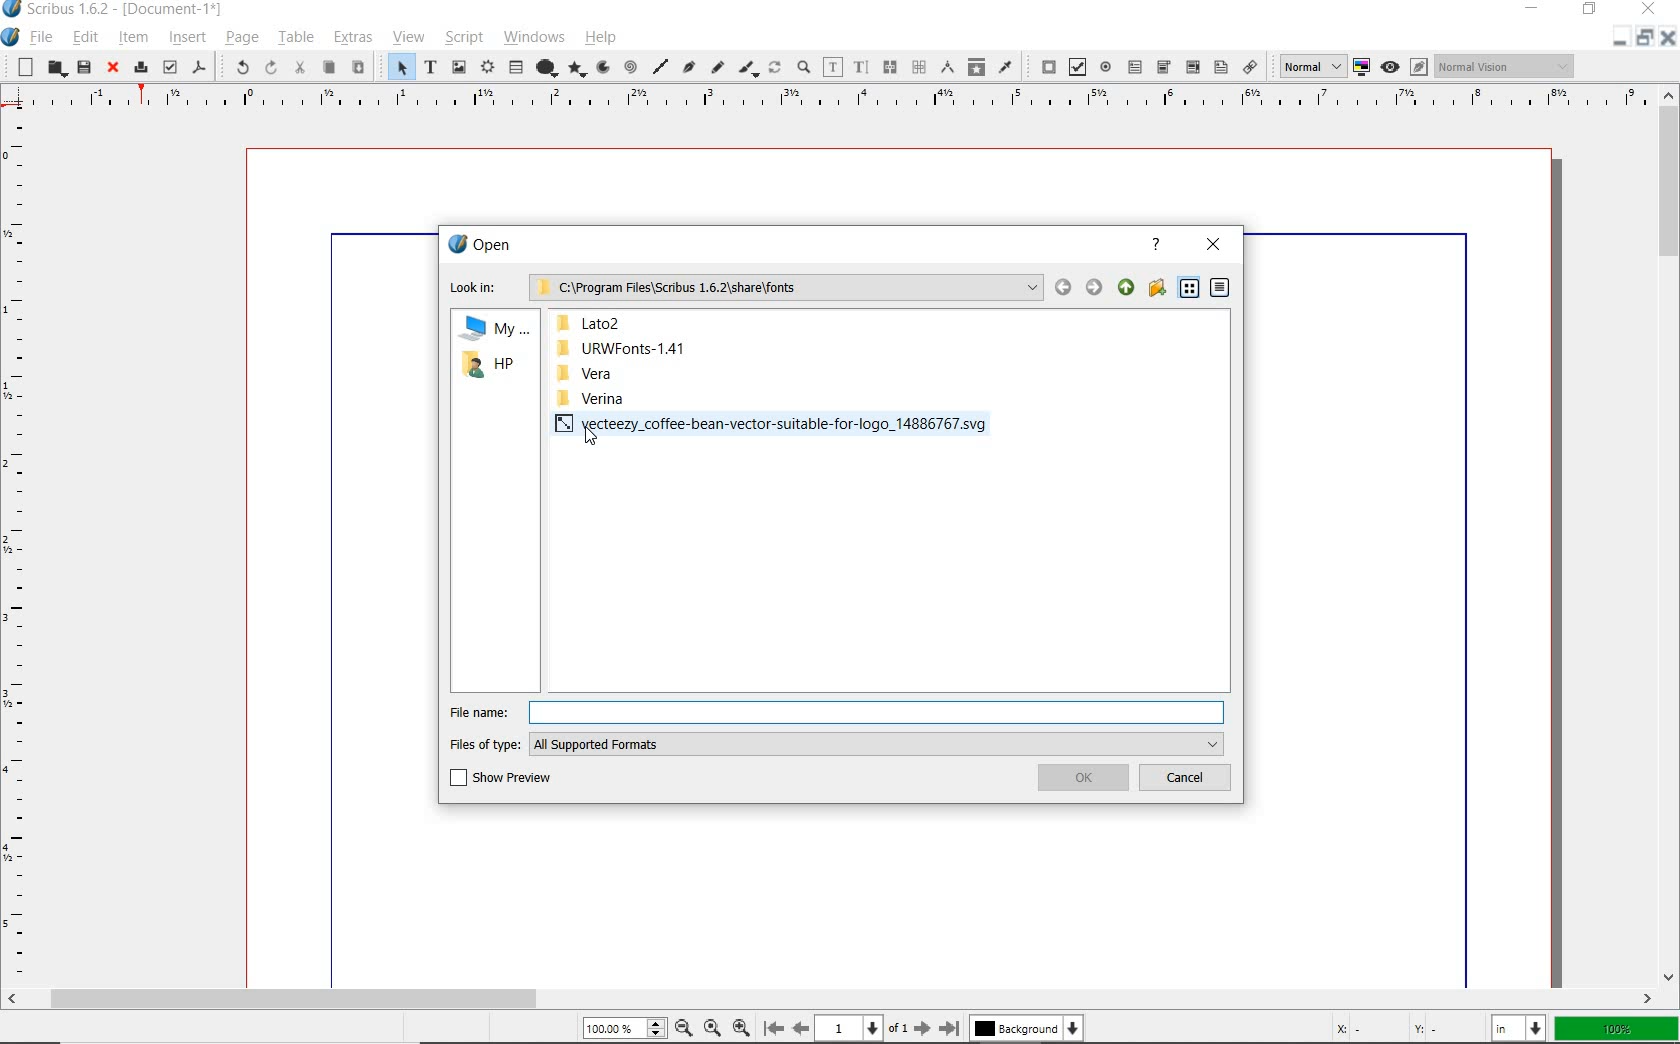 The height and width of the screenshot is (1044, 1680). Describe the element at coordinates (83, 69) in the screenshot. I see `save` at that location.